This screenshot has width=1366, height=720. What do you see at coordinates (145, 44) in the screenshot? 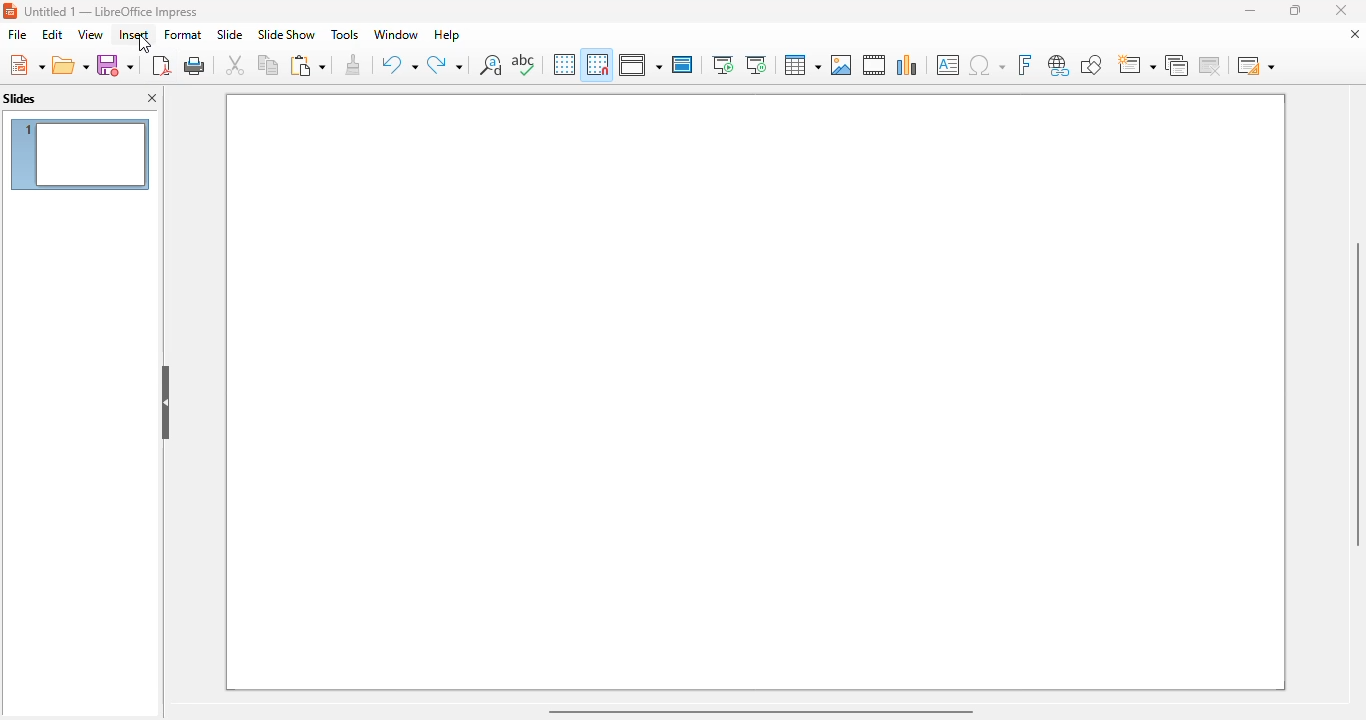
I see `cursor` at bounding box center [145, 44].